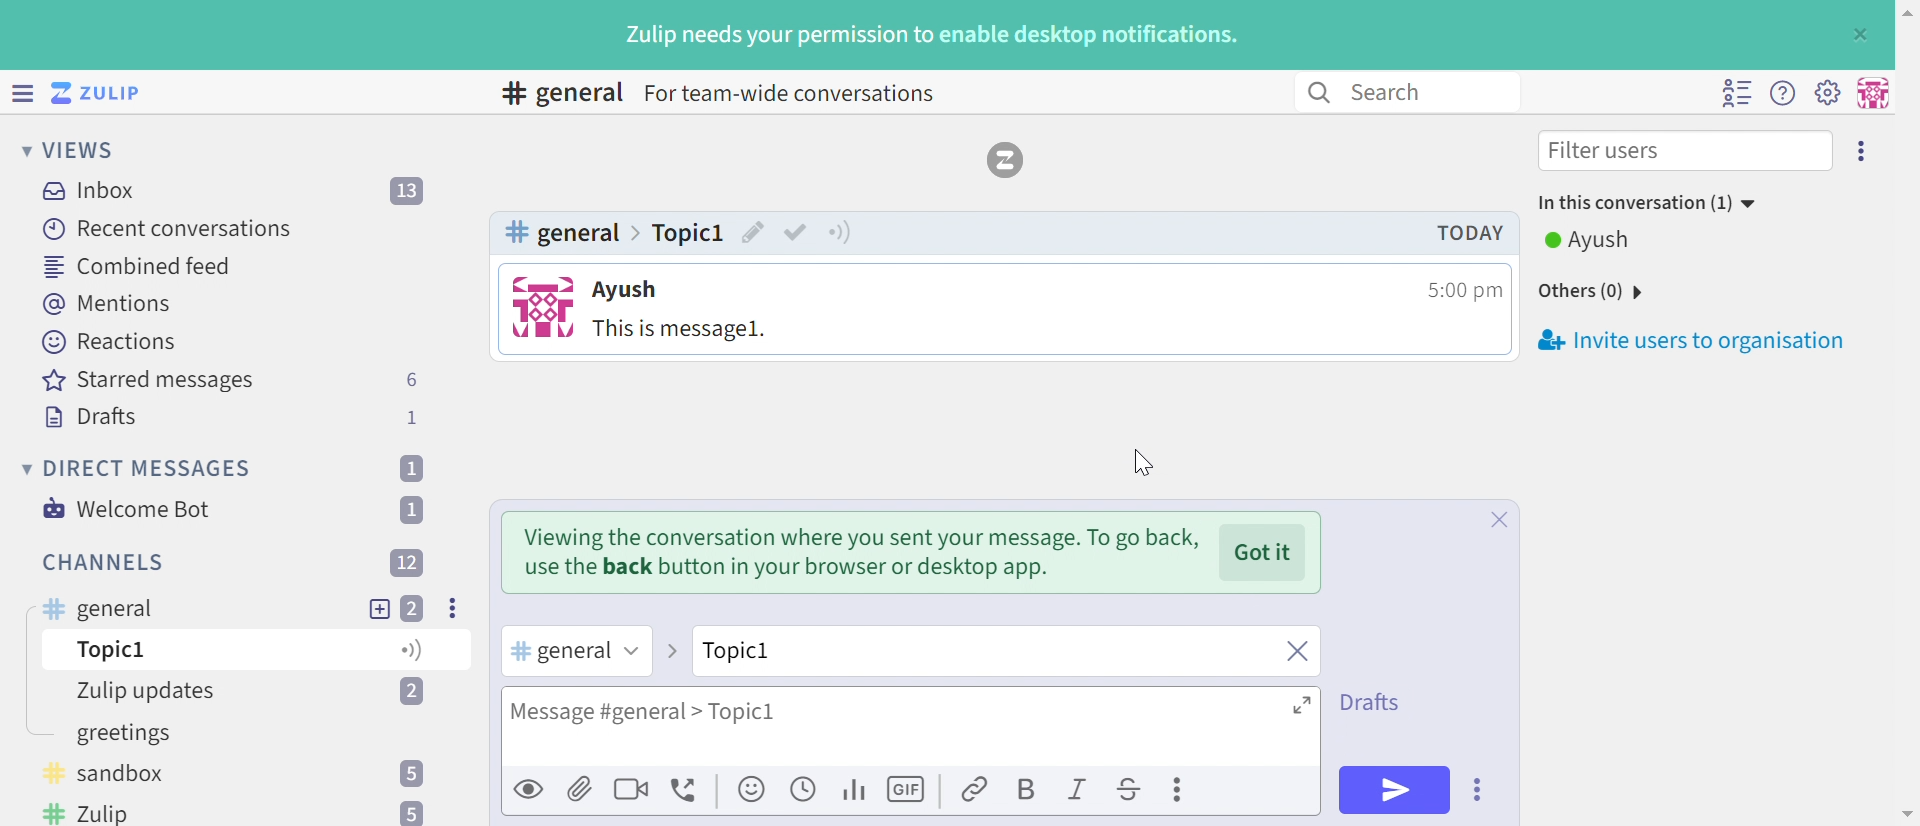 The height and width of the screenshot is (826, 1920). Describe the element at coordinates (109, 342) in the screenshot. I see `Reactions` at that location.